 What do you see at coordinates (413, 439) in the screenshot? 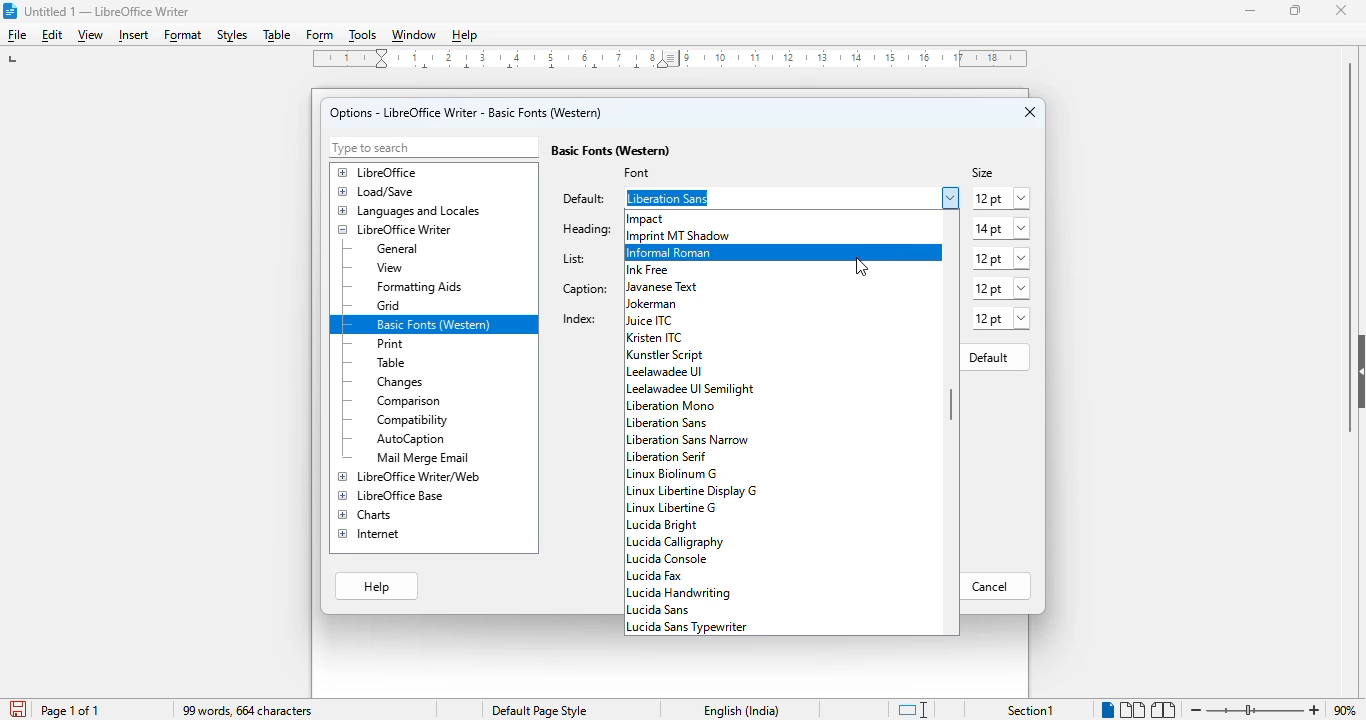
I see `autocaption` at bounding box center [413, 439].